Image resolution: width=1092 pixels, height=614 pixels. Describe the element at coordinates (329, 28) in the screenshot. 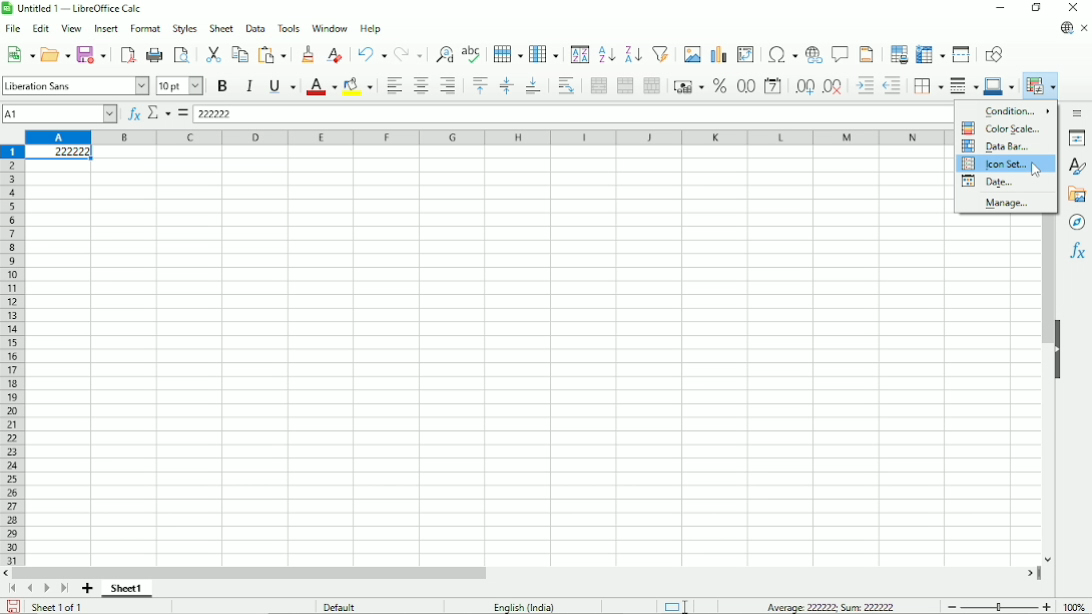

I see `Window` at that location.